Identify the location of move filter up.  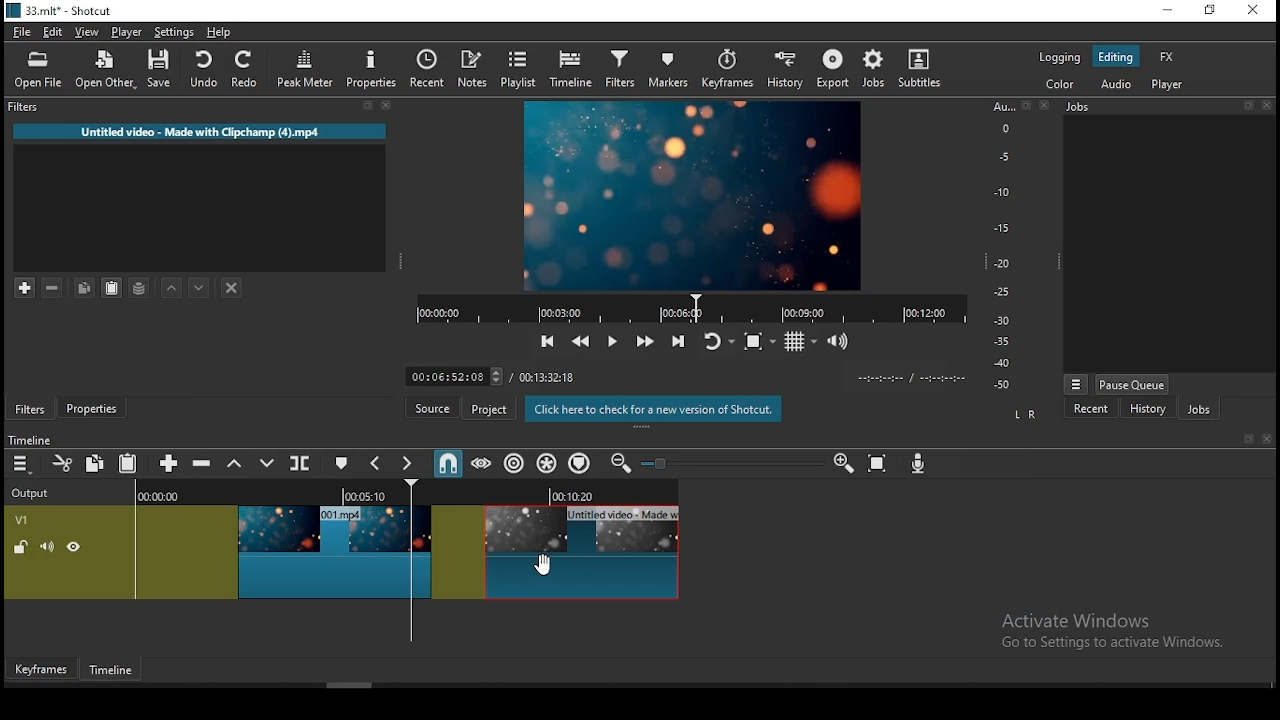
(174, 287).